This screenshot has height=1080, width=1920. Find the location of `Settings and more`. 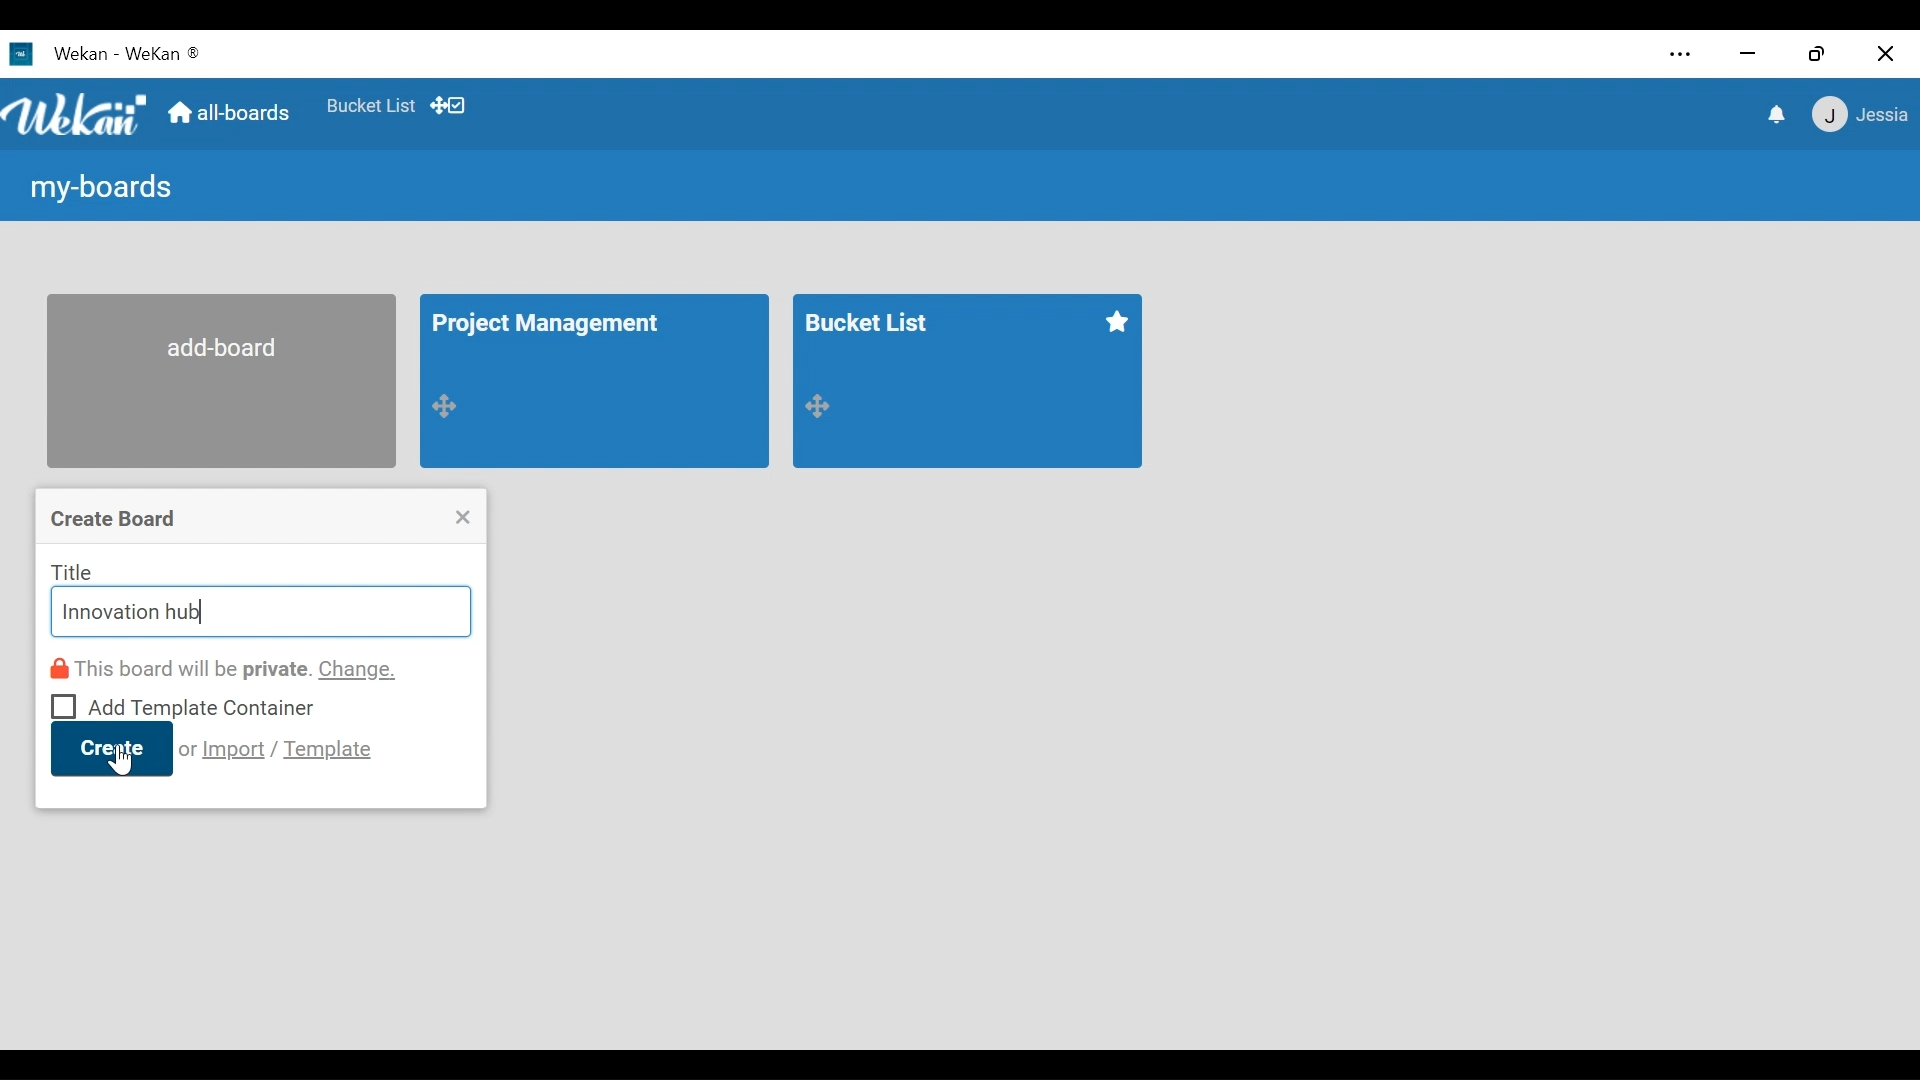

Settings and more is located at coordinates (1679, 55).